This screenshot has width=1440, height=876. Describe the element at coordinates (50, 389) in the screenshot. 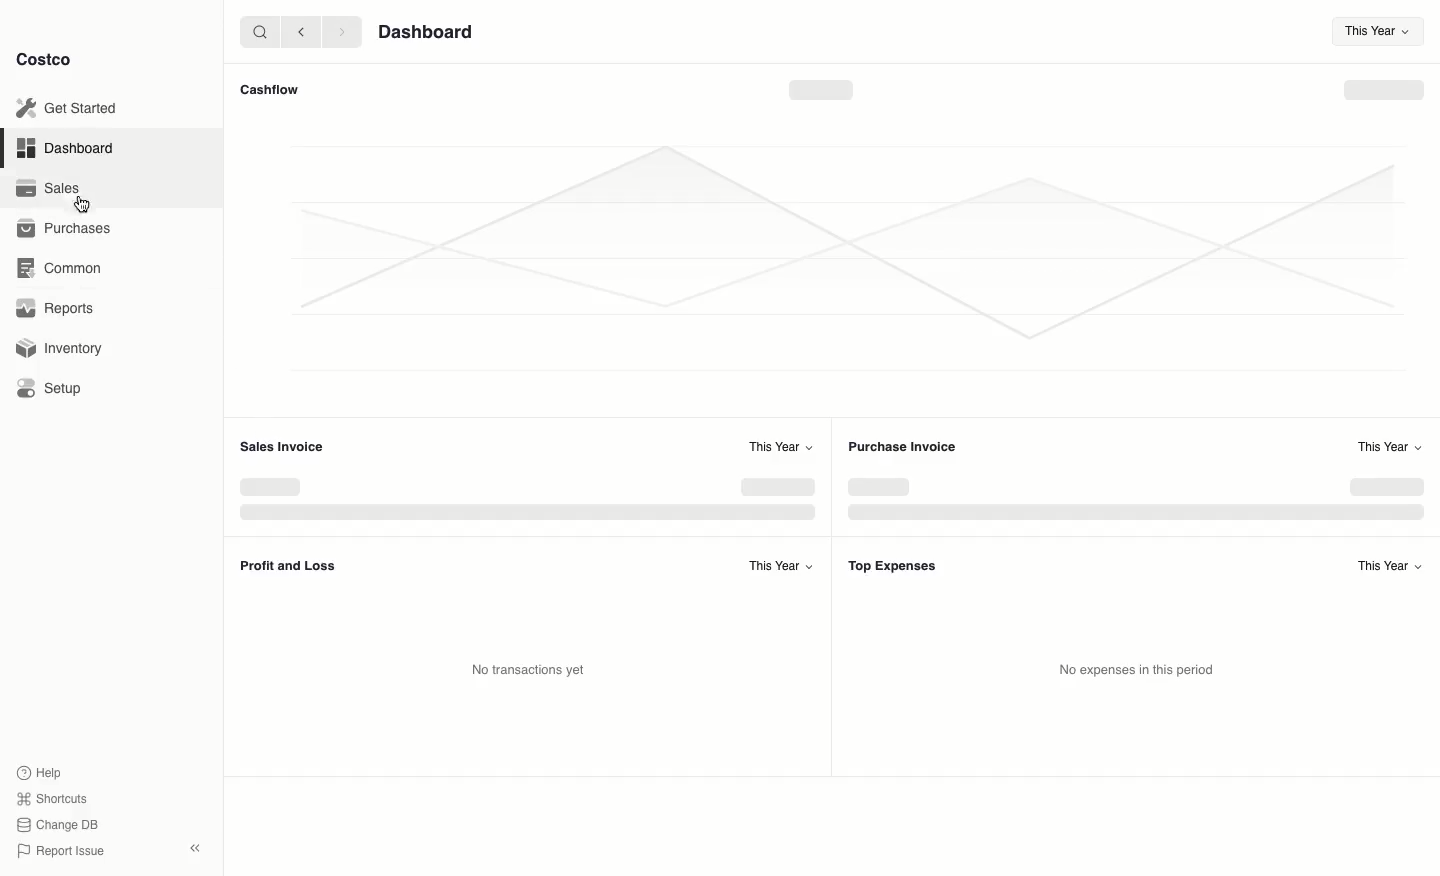

I see `Setup` at that location.